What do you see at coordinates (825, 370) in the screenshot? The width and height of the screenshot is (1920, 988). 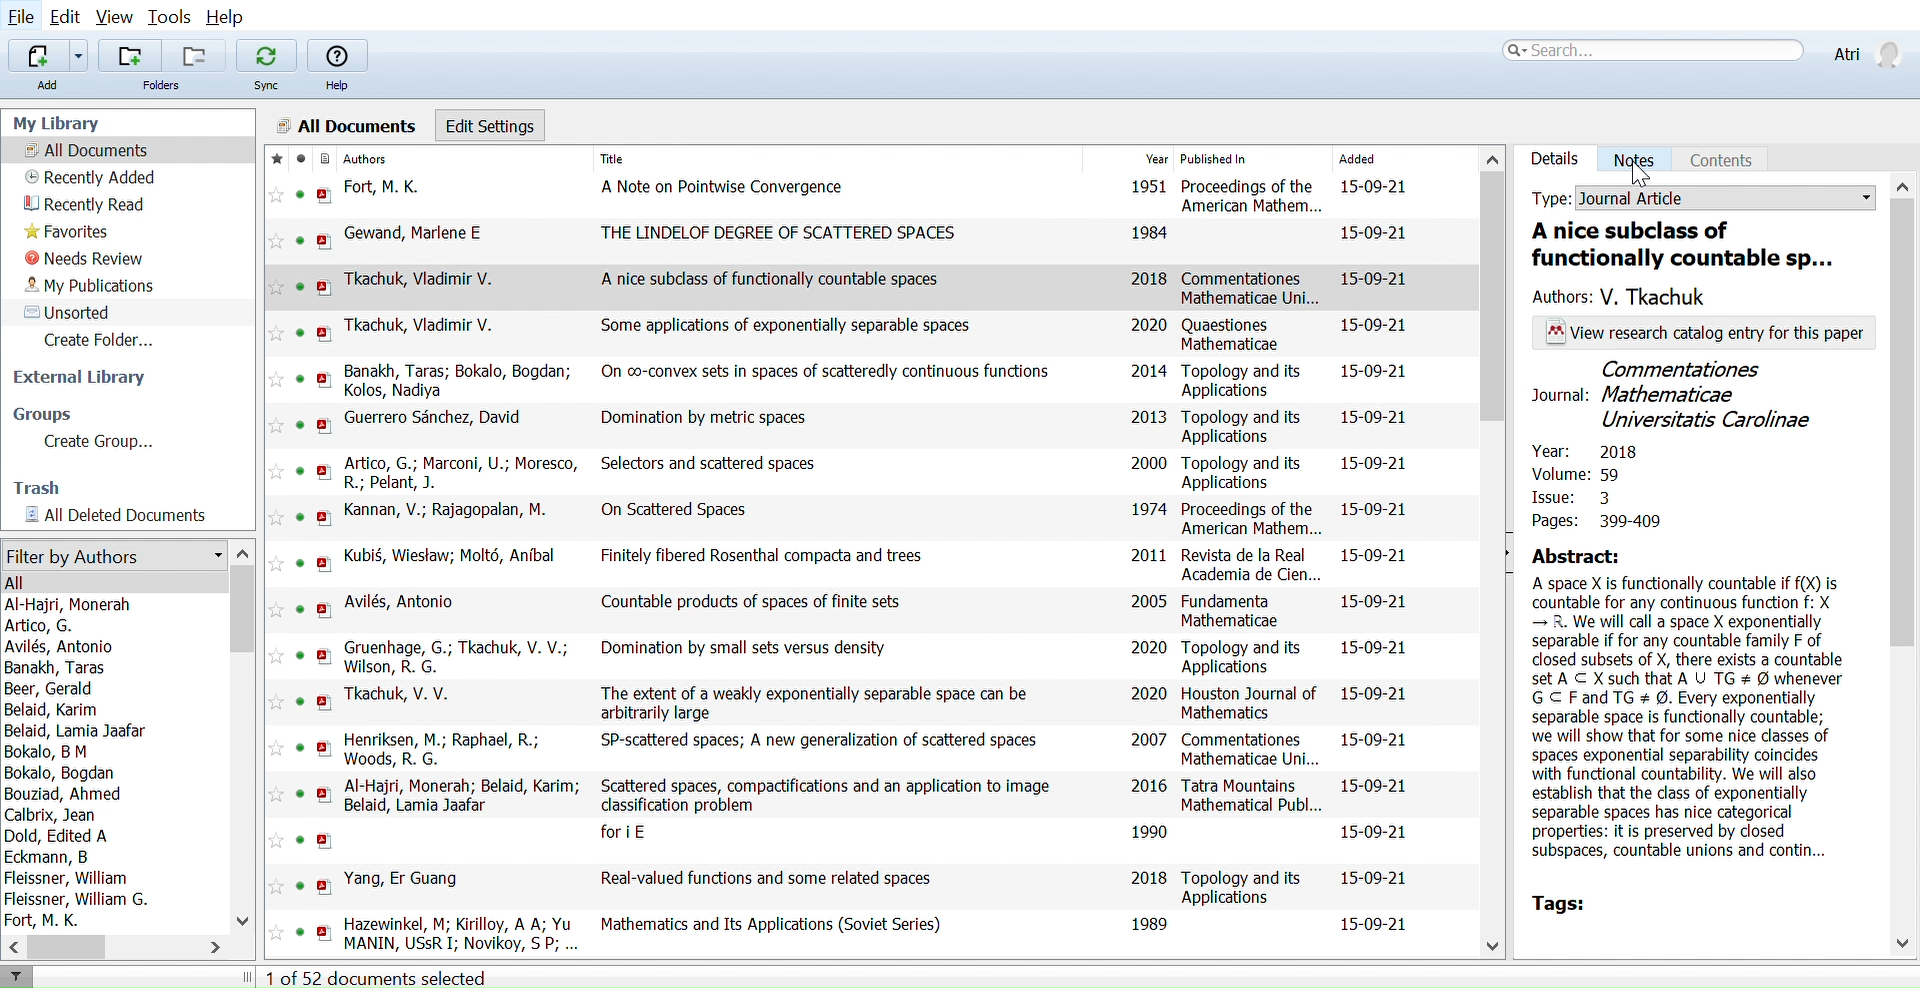 I see `On co-convex sets in spaces of scatteredly continuous functions` at bounding box center [825, 370].